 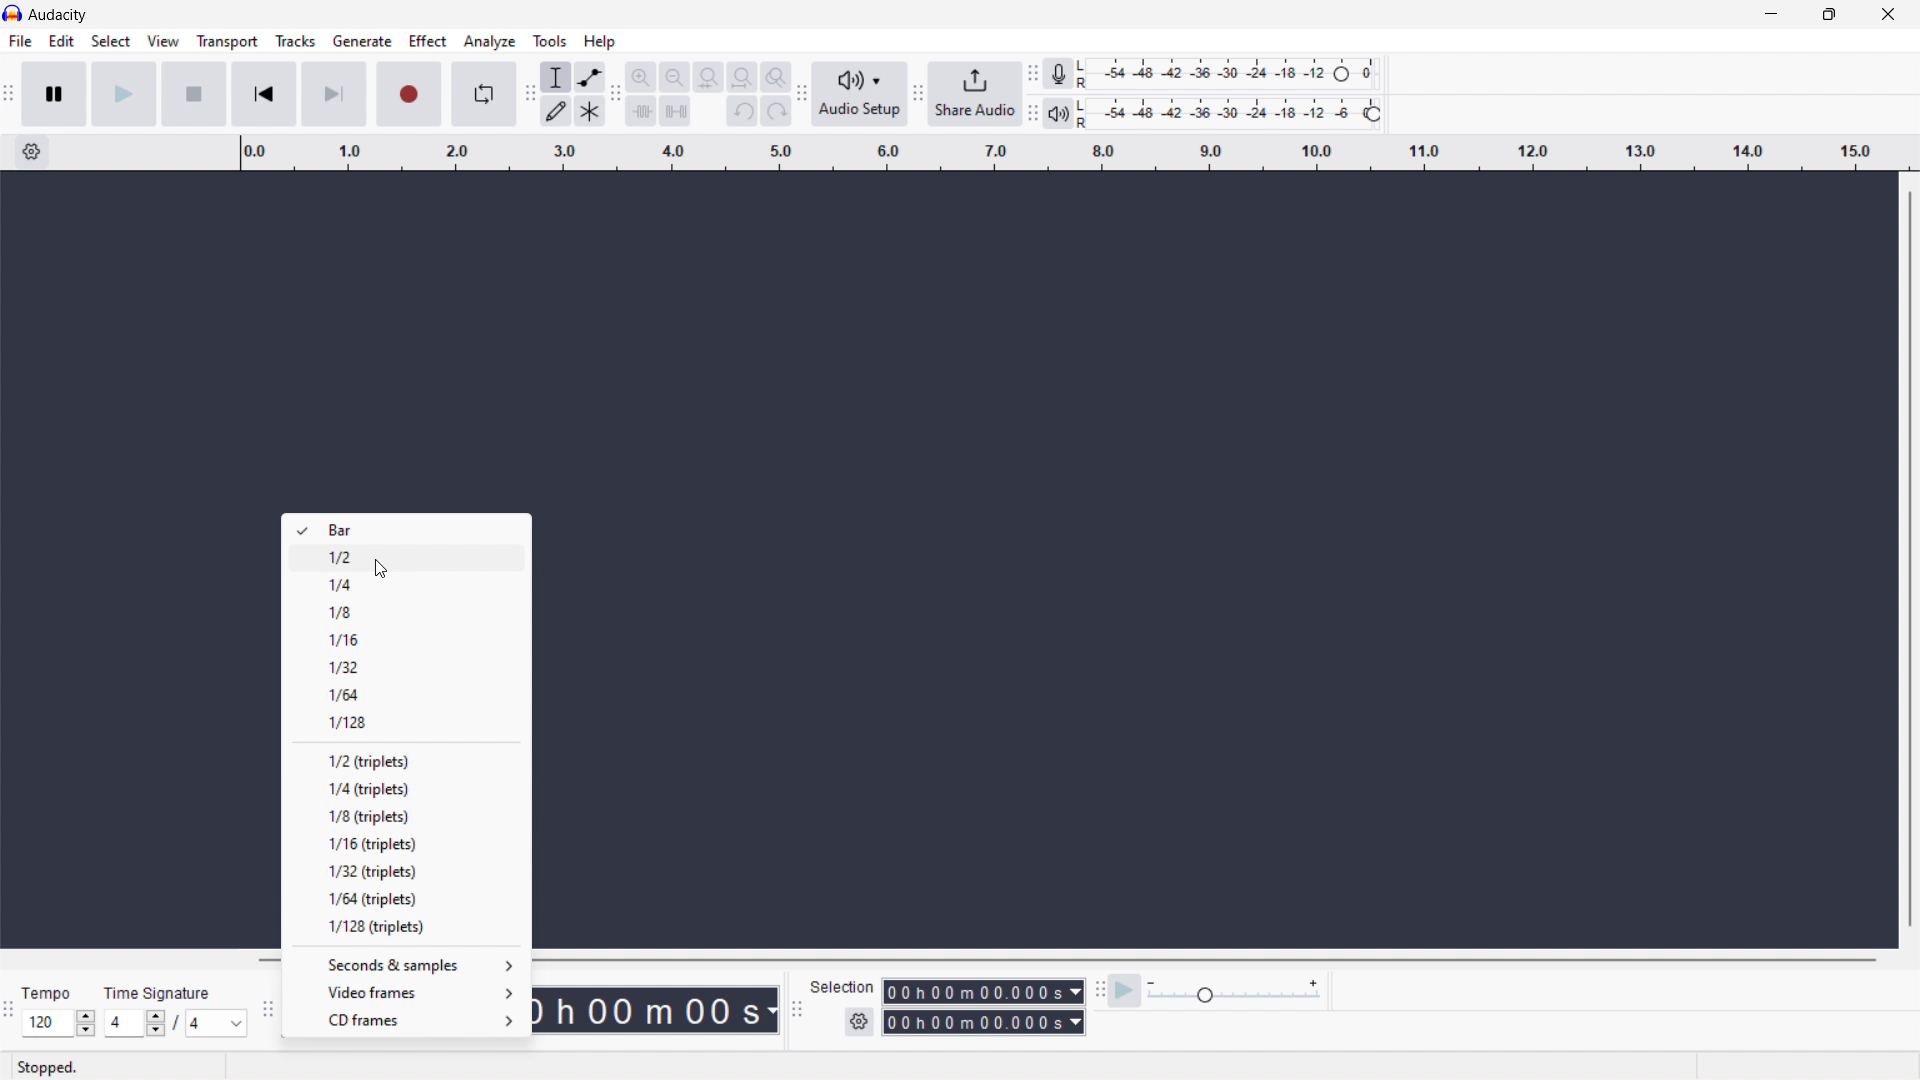 What do you see at coordinates (1233, 992) in the screenshot?
I see `playback meter` at bounding box center [1233, 992].